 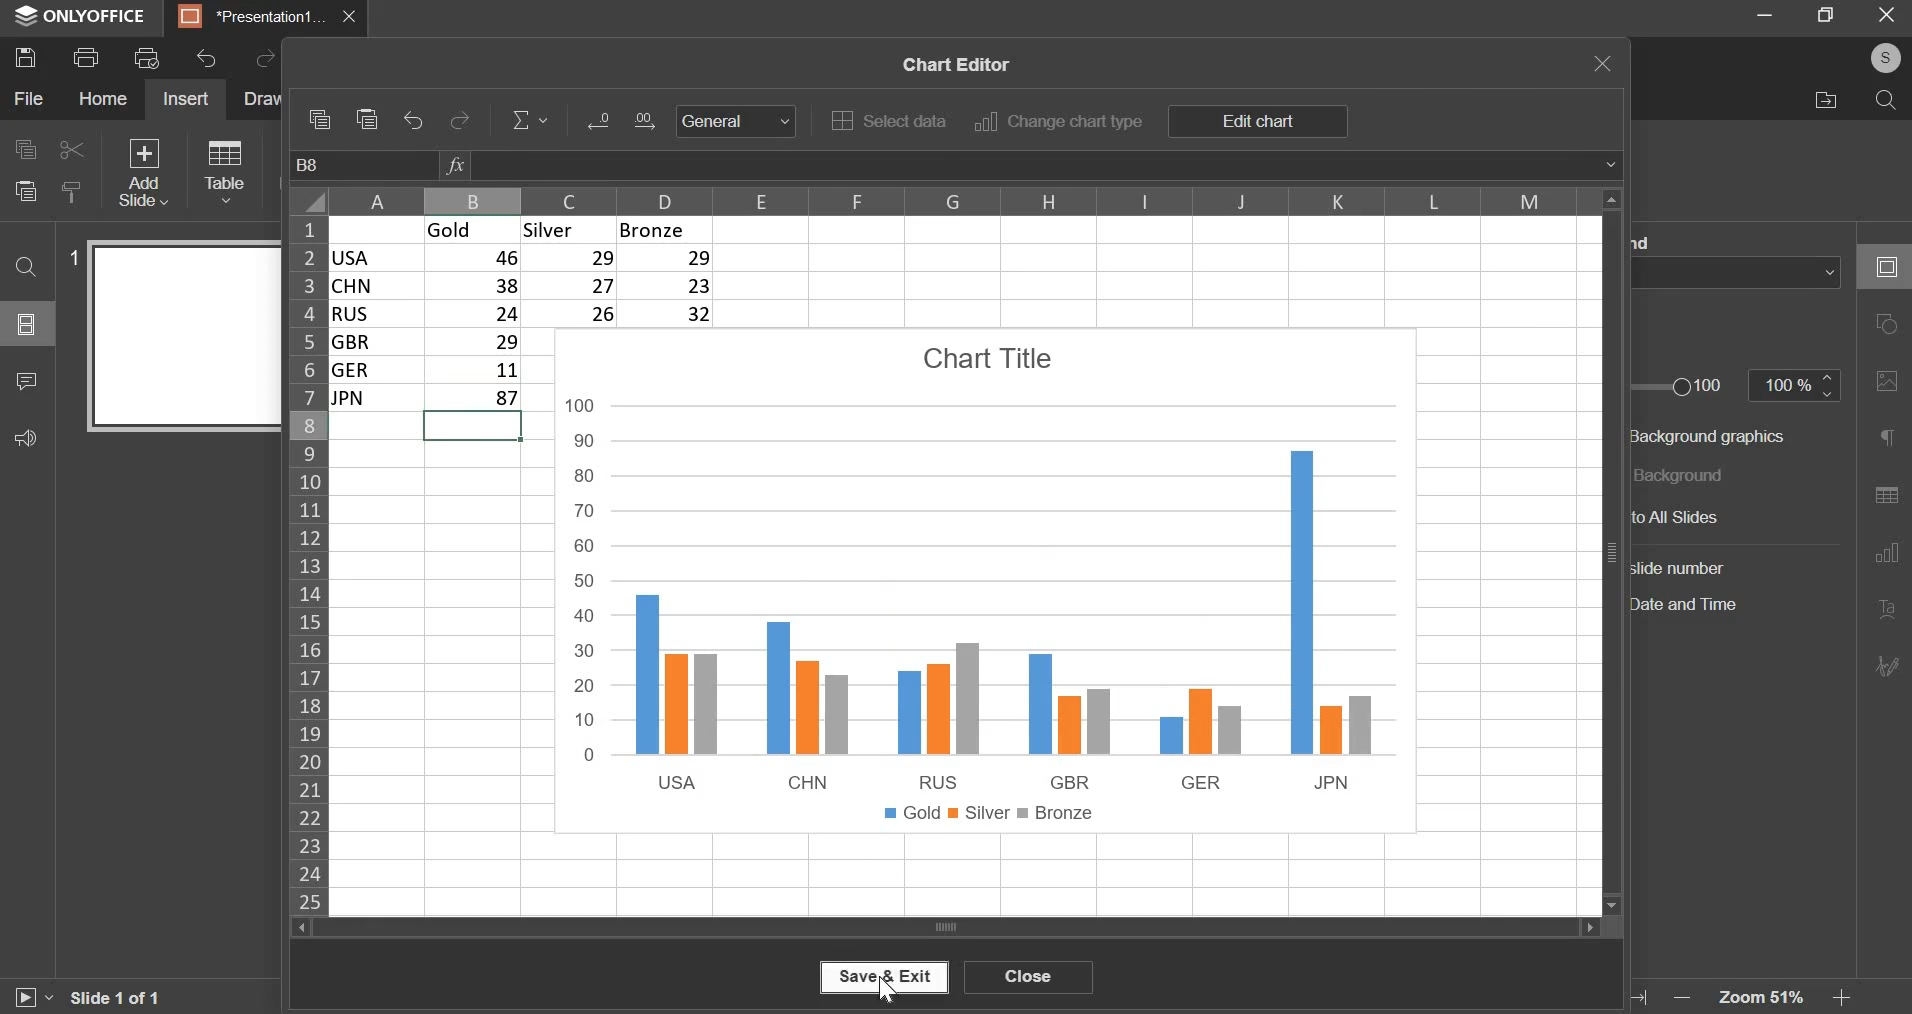 I want to click on slide number, so click(x=1683, y=567).